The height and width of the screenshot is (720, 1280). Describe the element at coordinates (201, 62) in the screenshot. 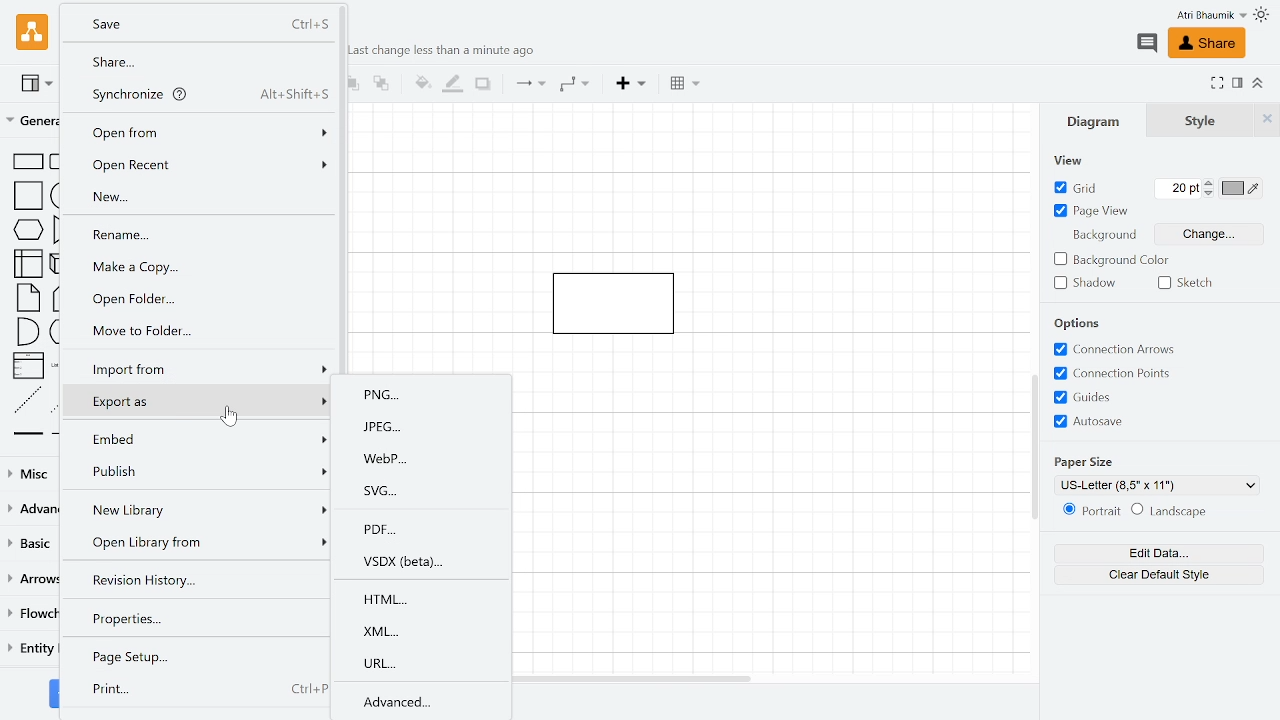

I see `Share` at that location.